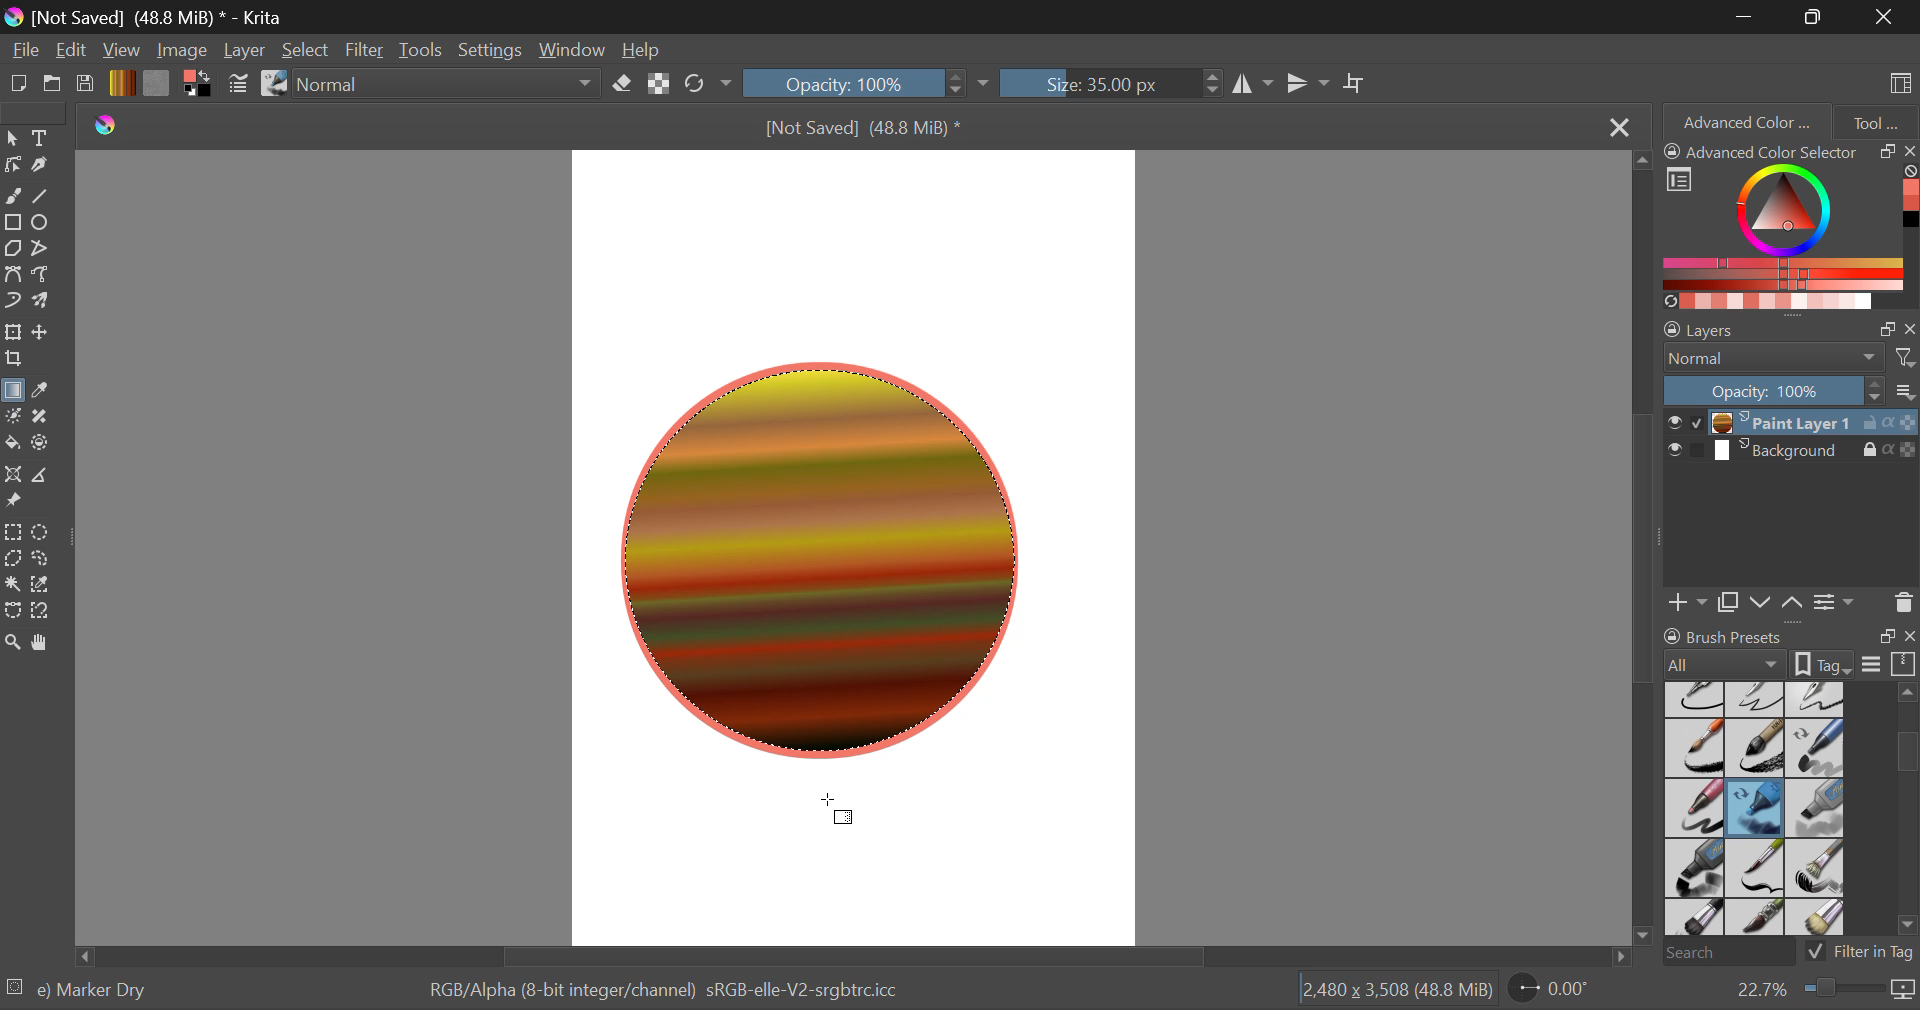  Describe the element at coordinates (156, 82) in the screenshot. I see `Texture` at that location.